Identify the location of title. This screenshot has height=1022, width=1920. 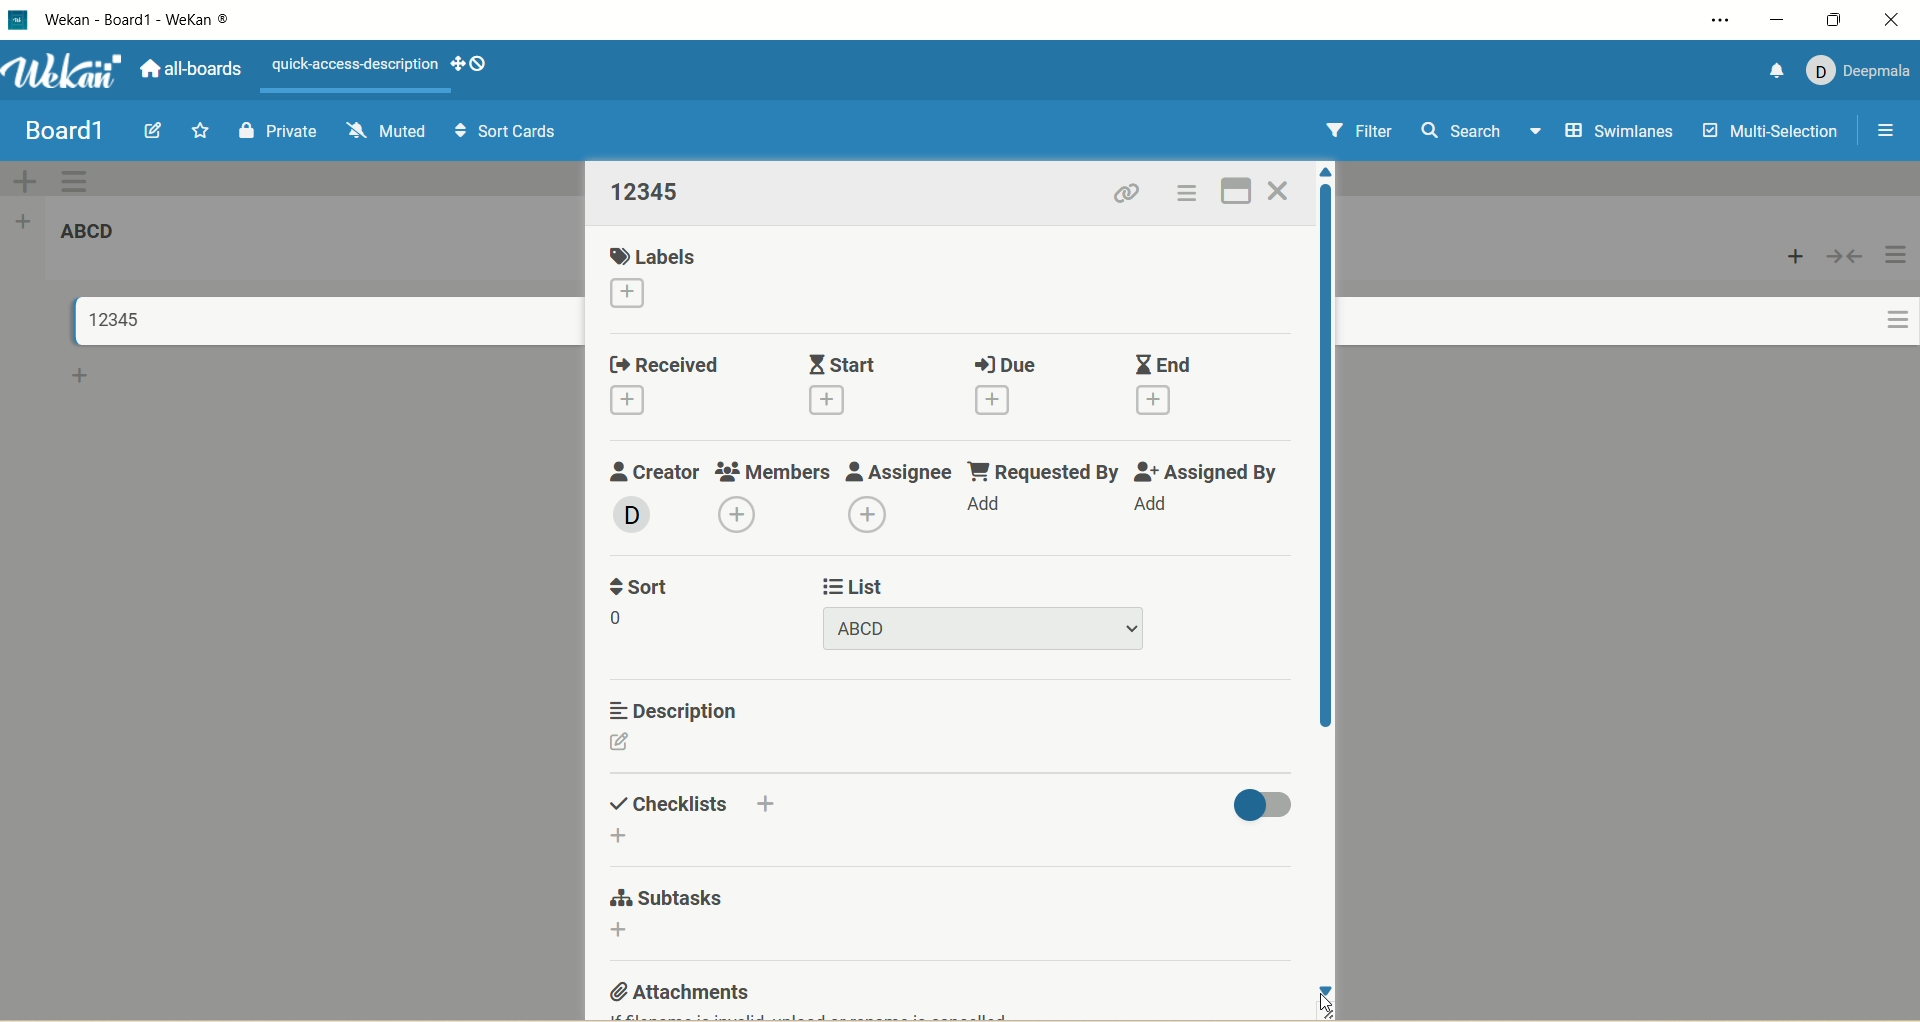
(105, 320).